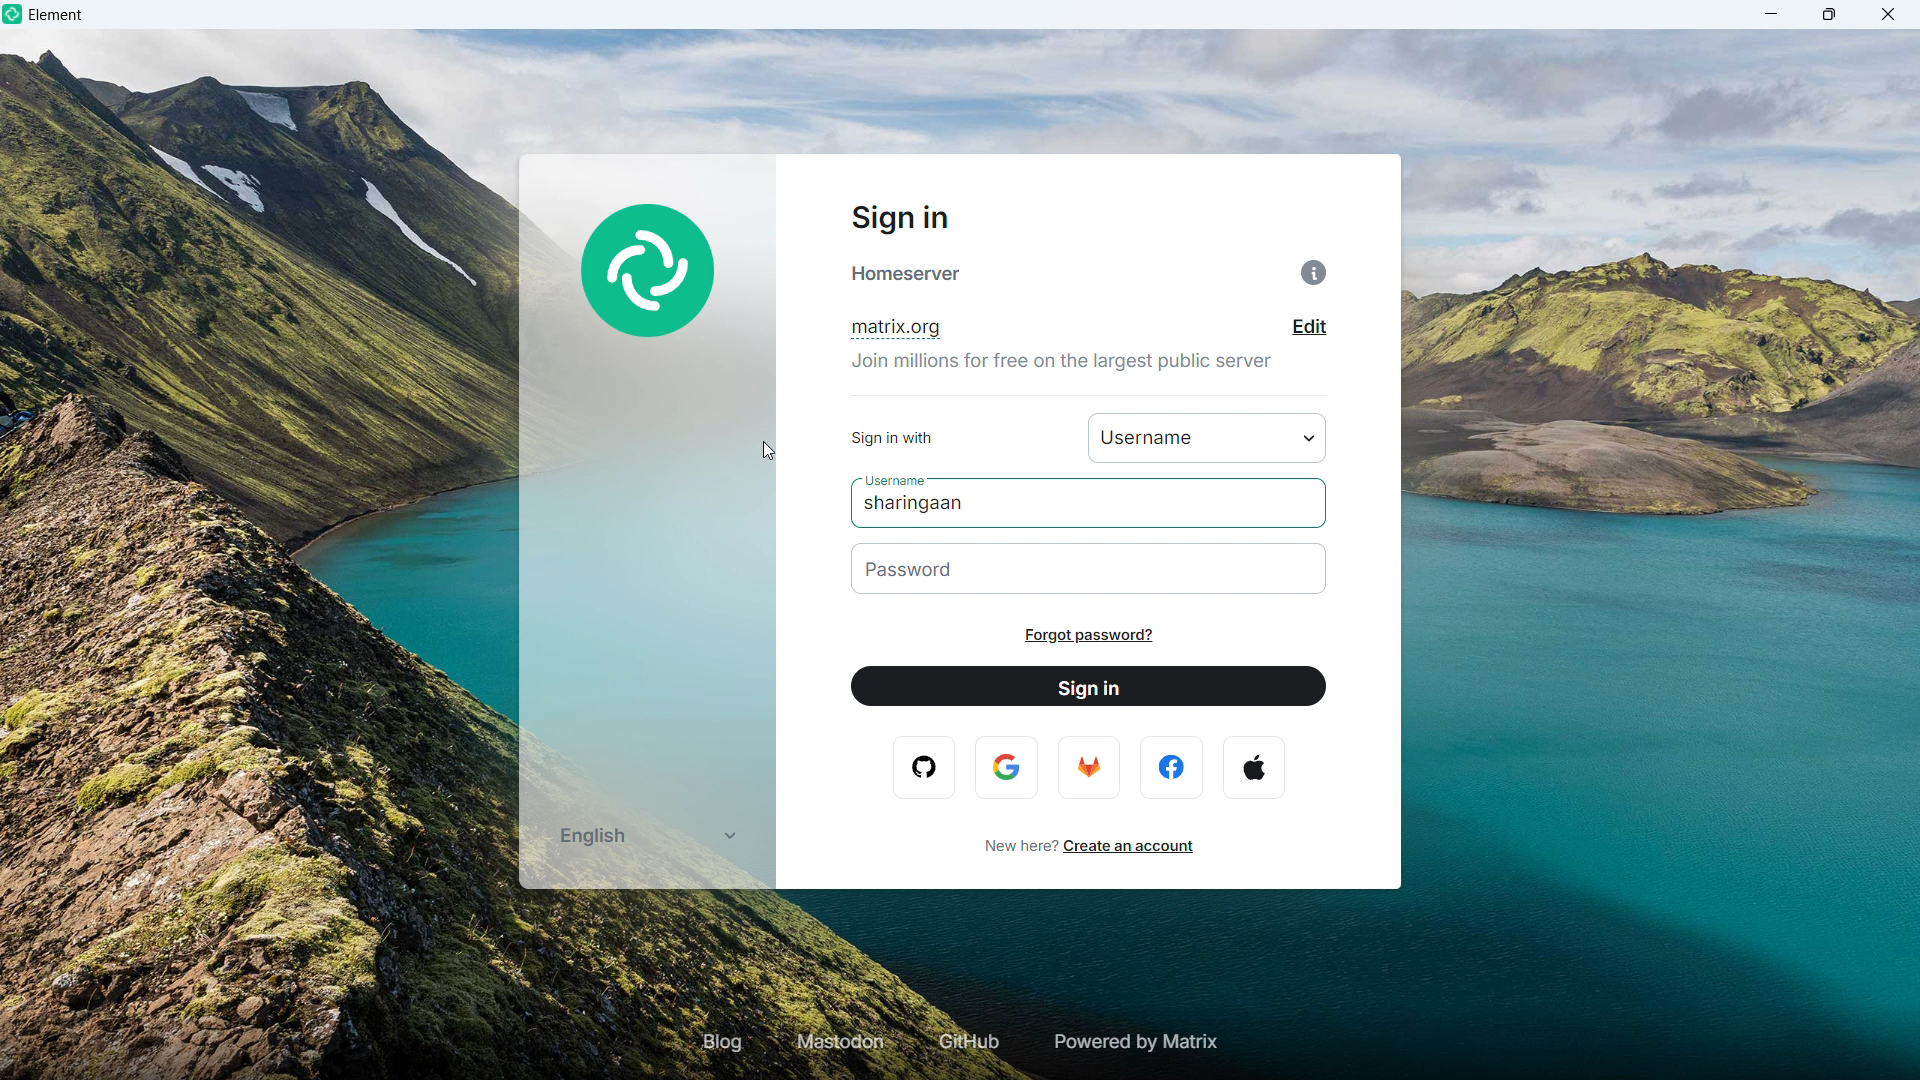 This screenshot has height=1080, width=1920. What do you see at coordinates (1310, 327) in the screenshot?
I see `Edit domain ` at bounding box center [1310, 327].